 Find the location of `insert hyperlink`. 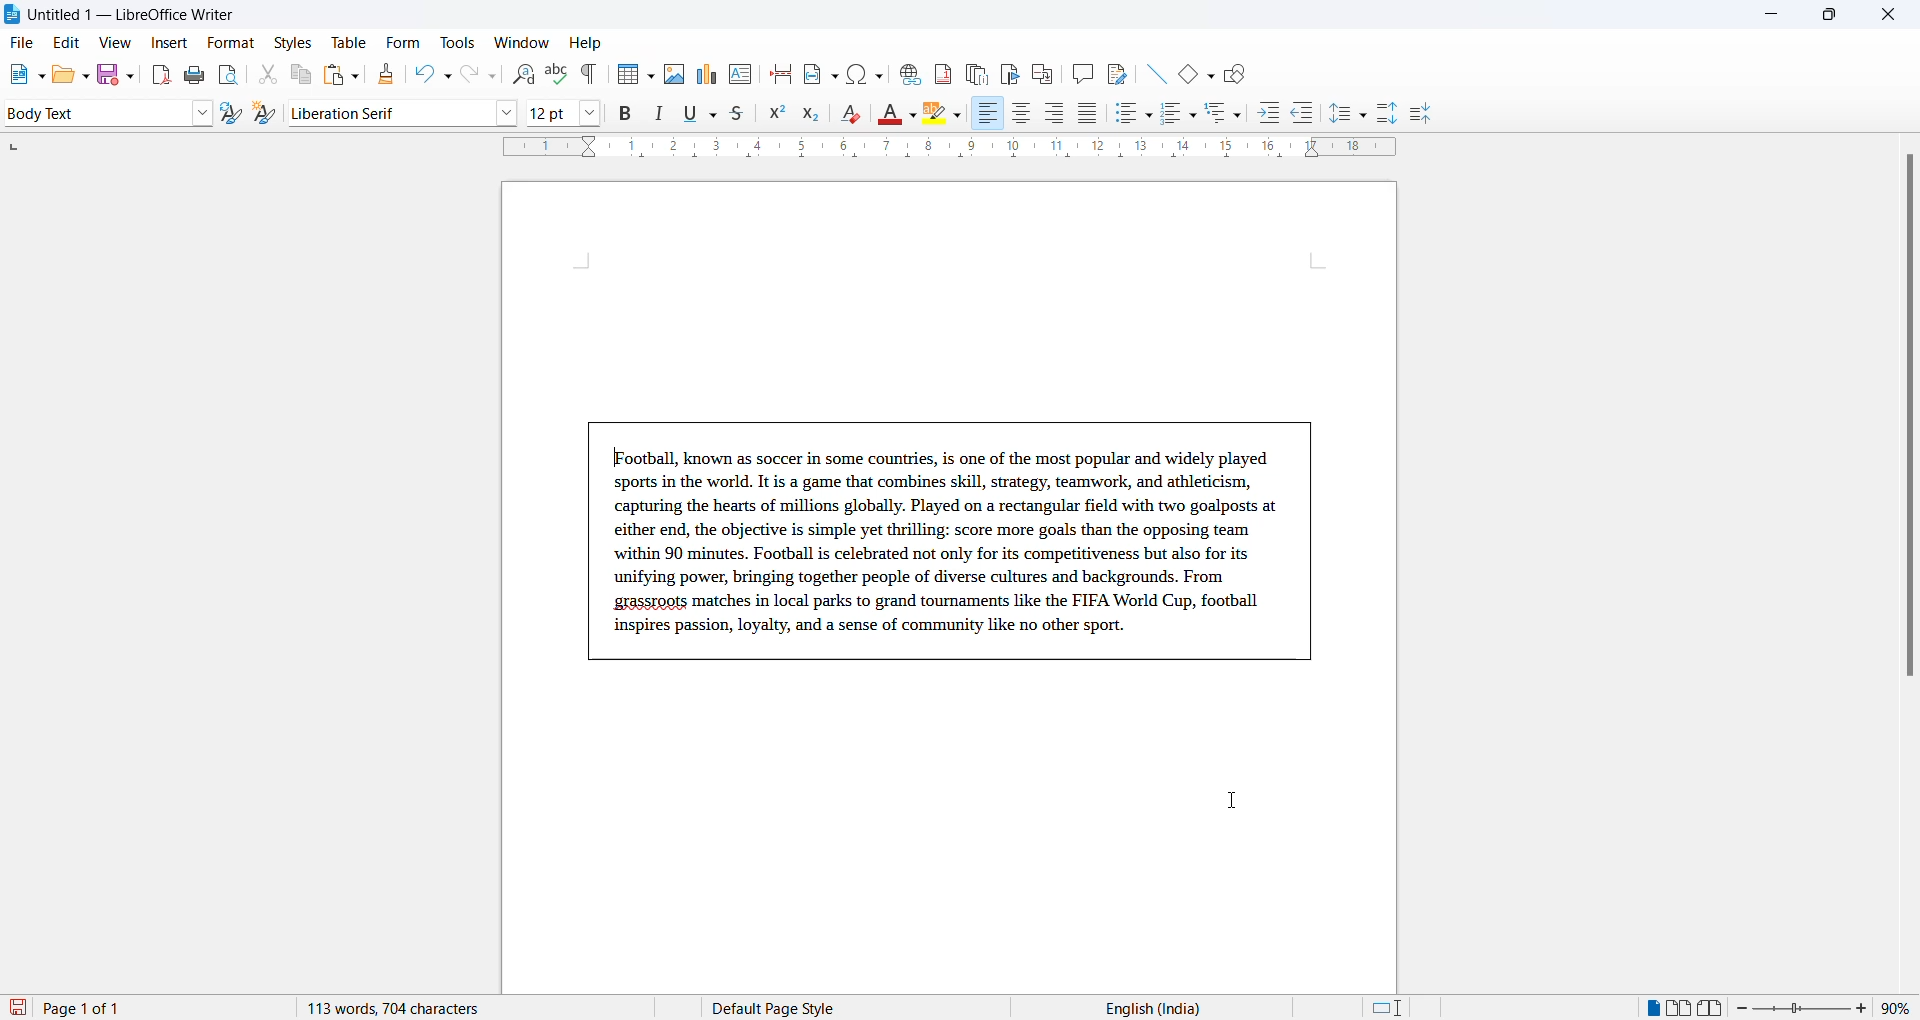

insert hyperlink is located at coordinates (907, 71).